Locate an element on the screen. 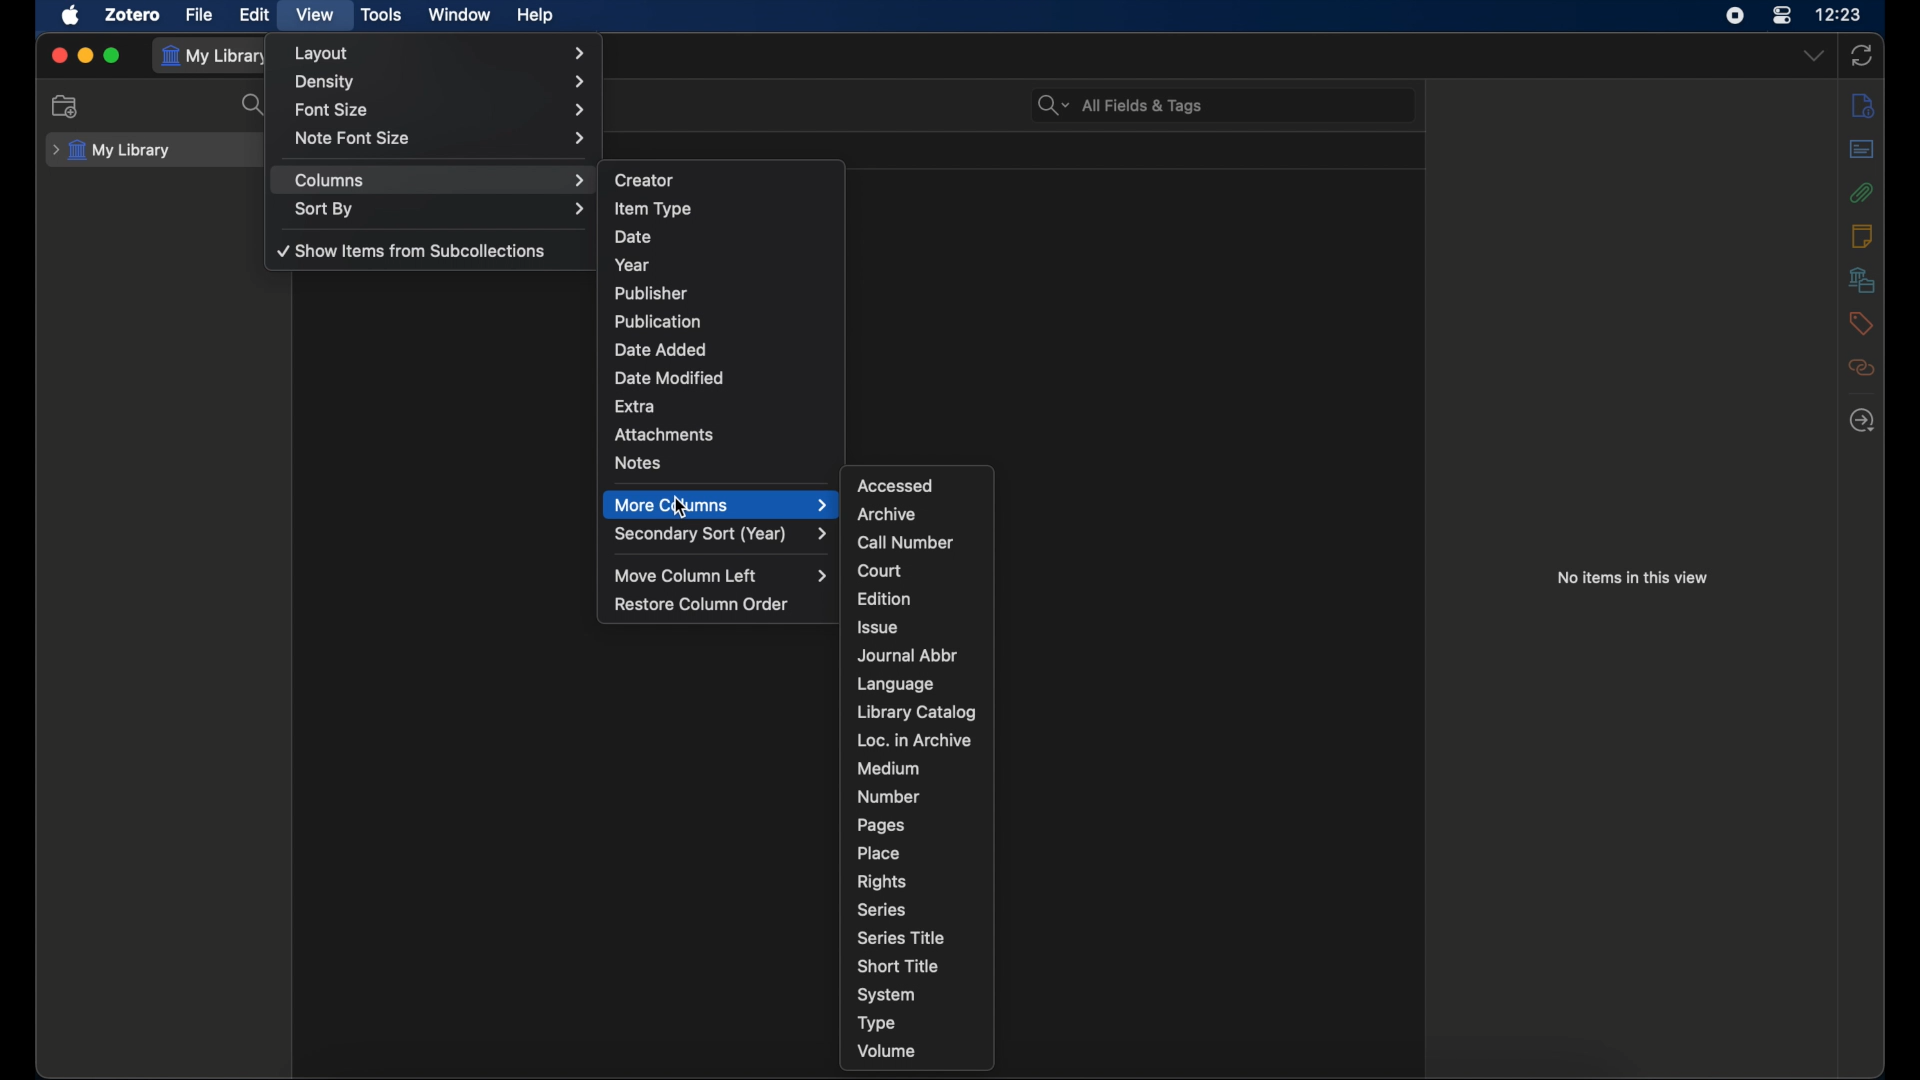 This screenshot has height=1080, width=1920. extra is located at coordinates (636, 408).